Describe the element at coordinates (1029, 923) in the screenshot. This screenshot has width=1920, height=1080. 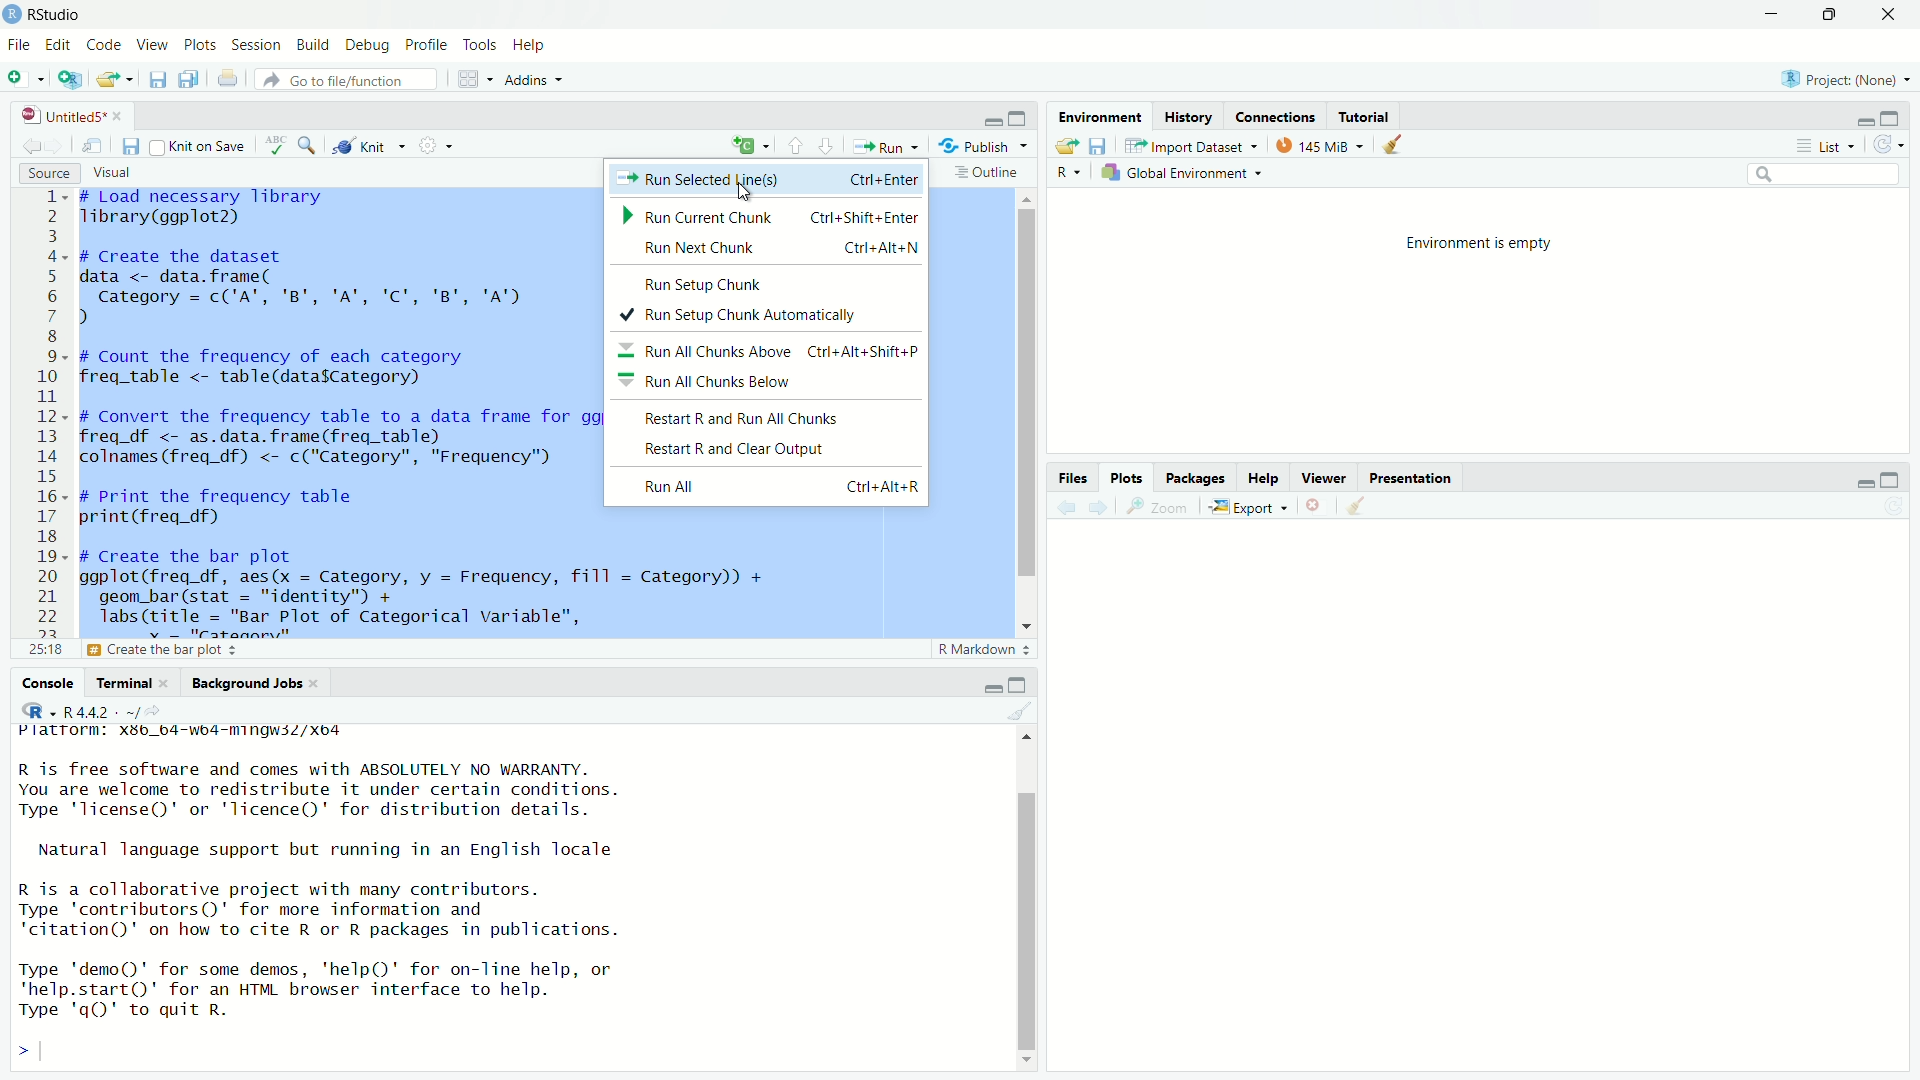
I see `vertical scrollbar` at that location.